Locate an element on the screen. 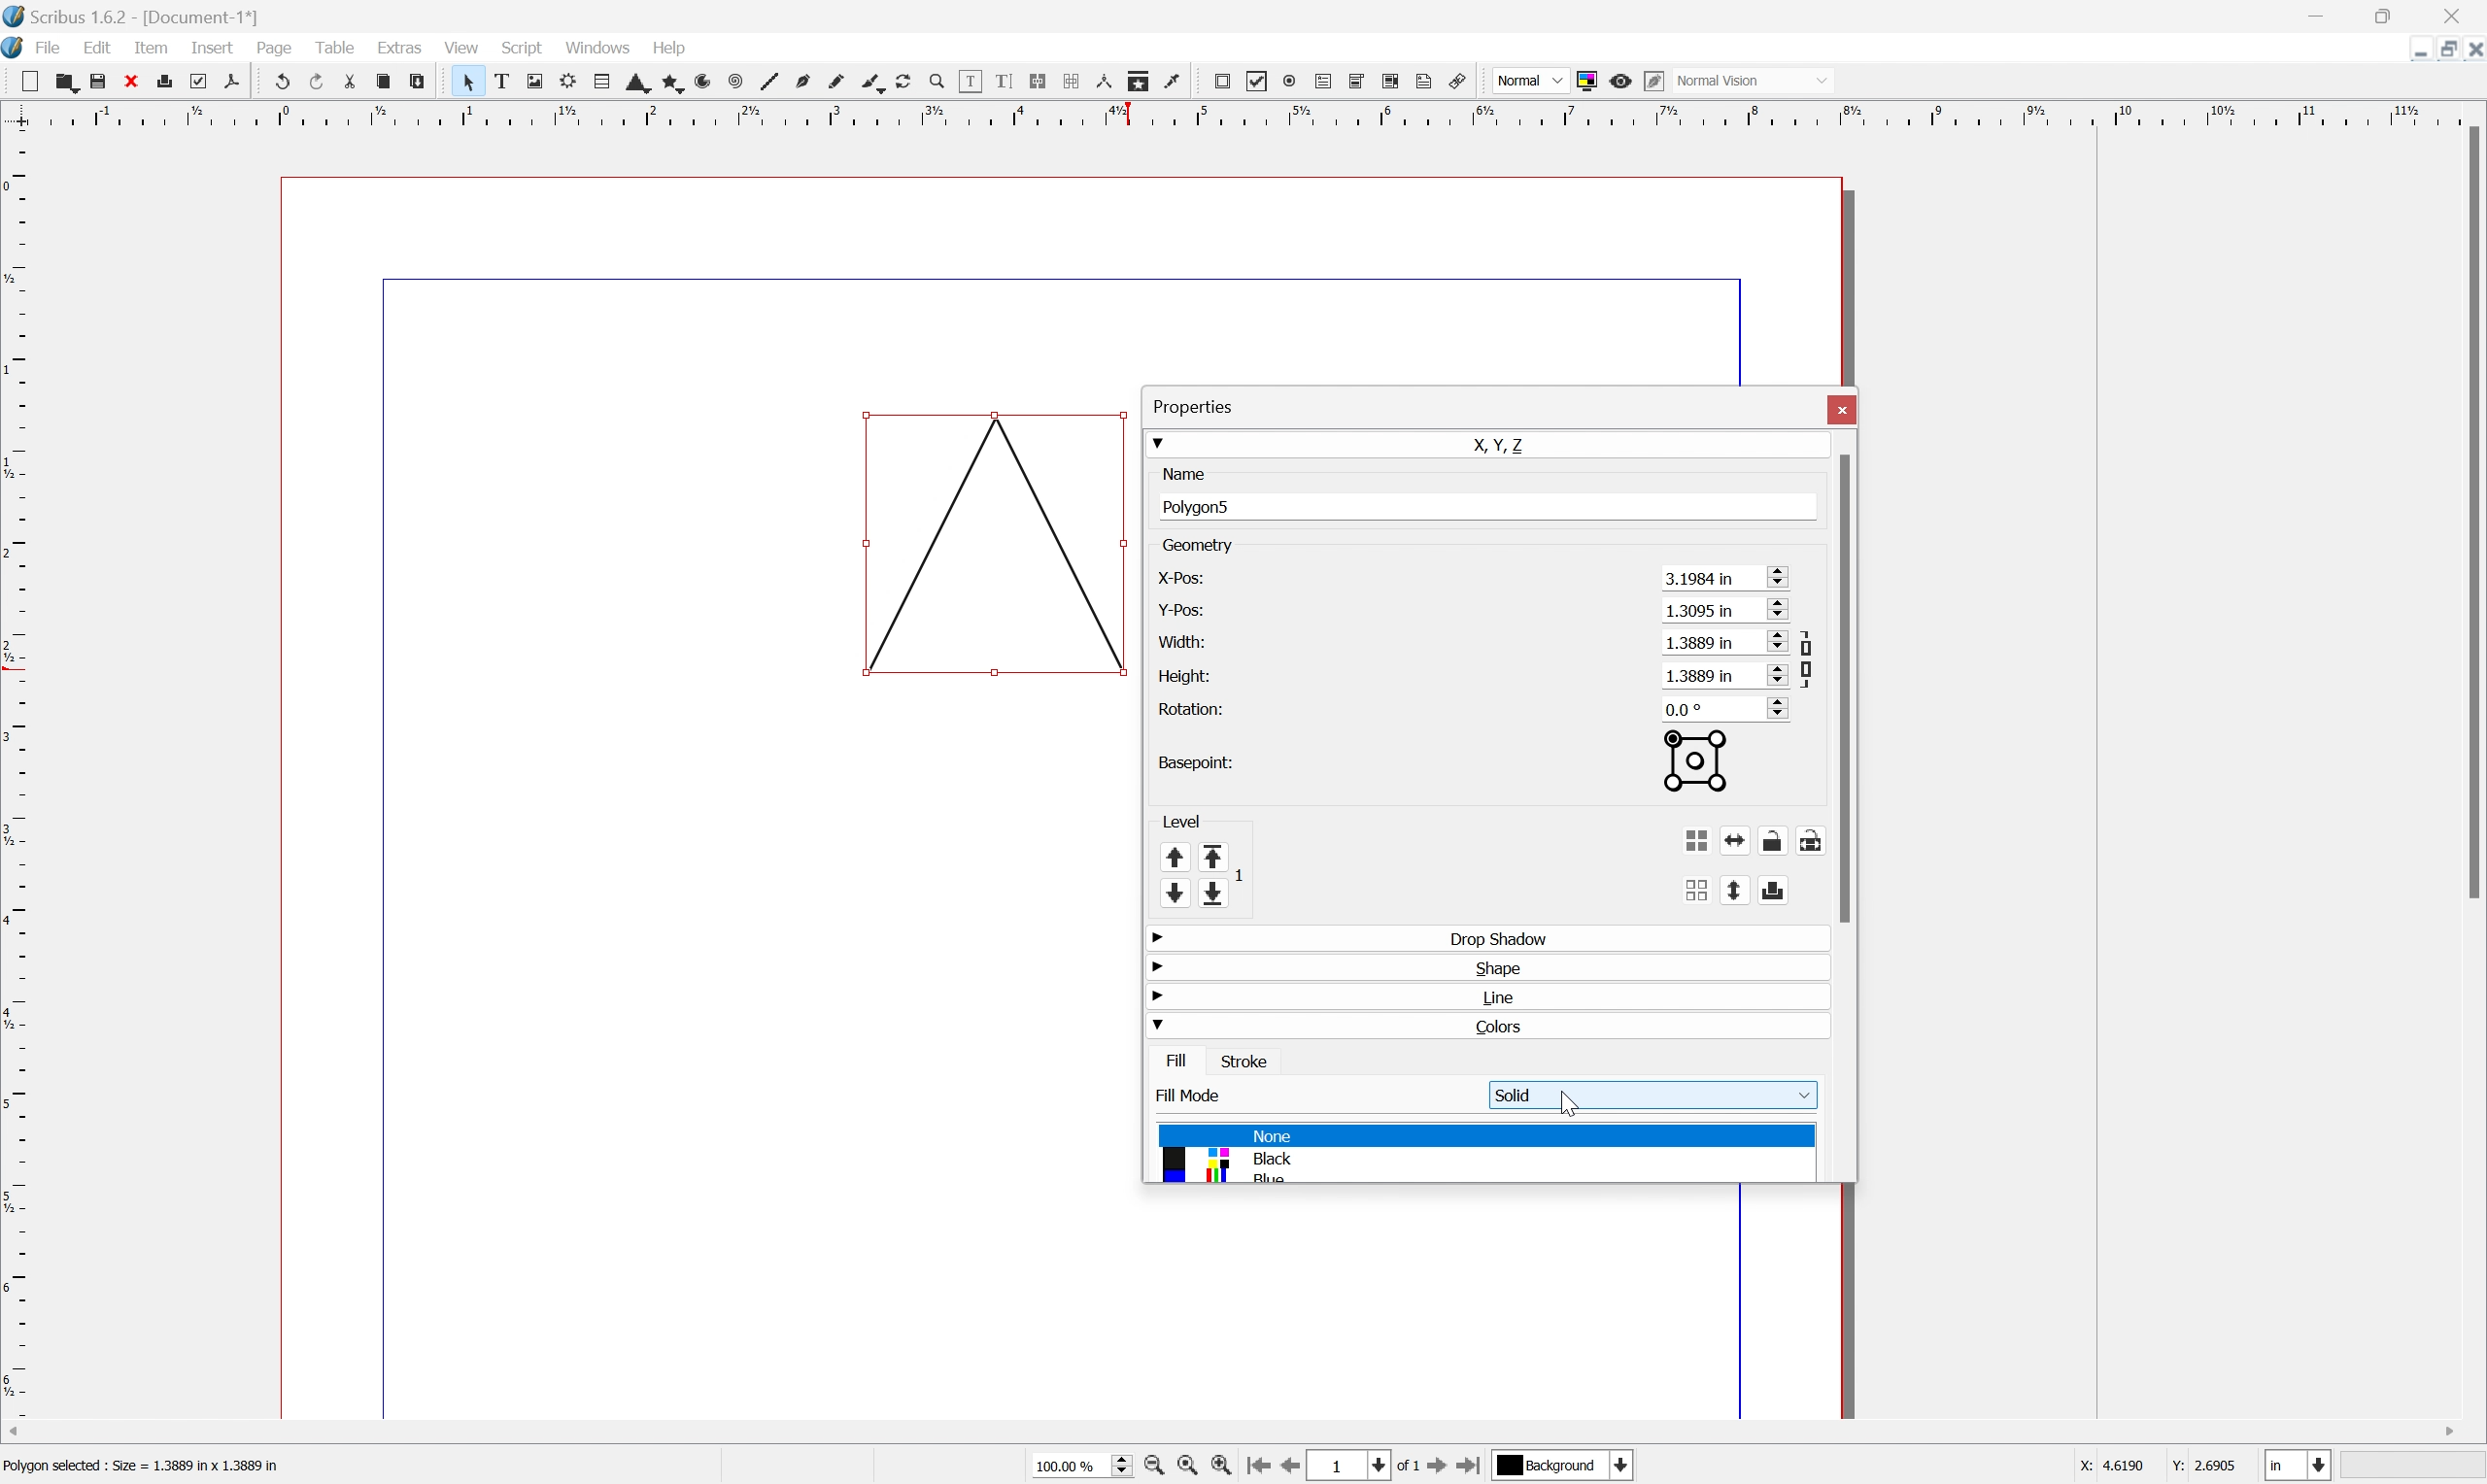 This screenshot has height=1484, width=2487. Cut is located at coordinates (347, 82).